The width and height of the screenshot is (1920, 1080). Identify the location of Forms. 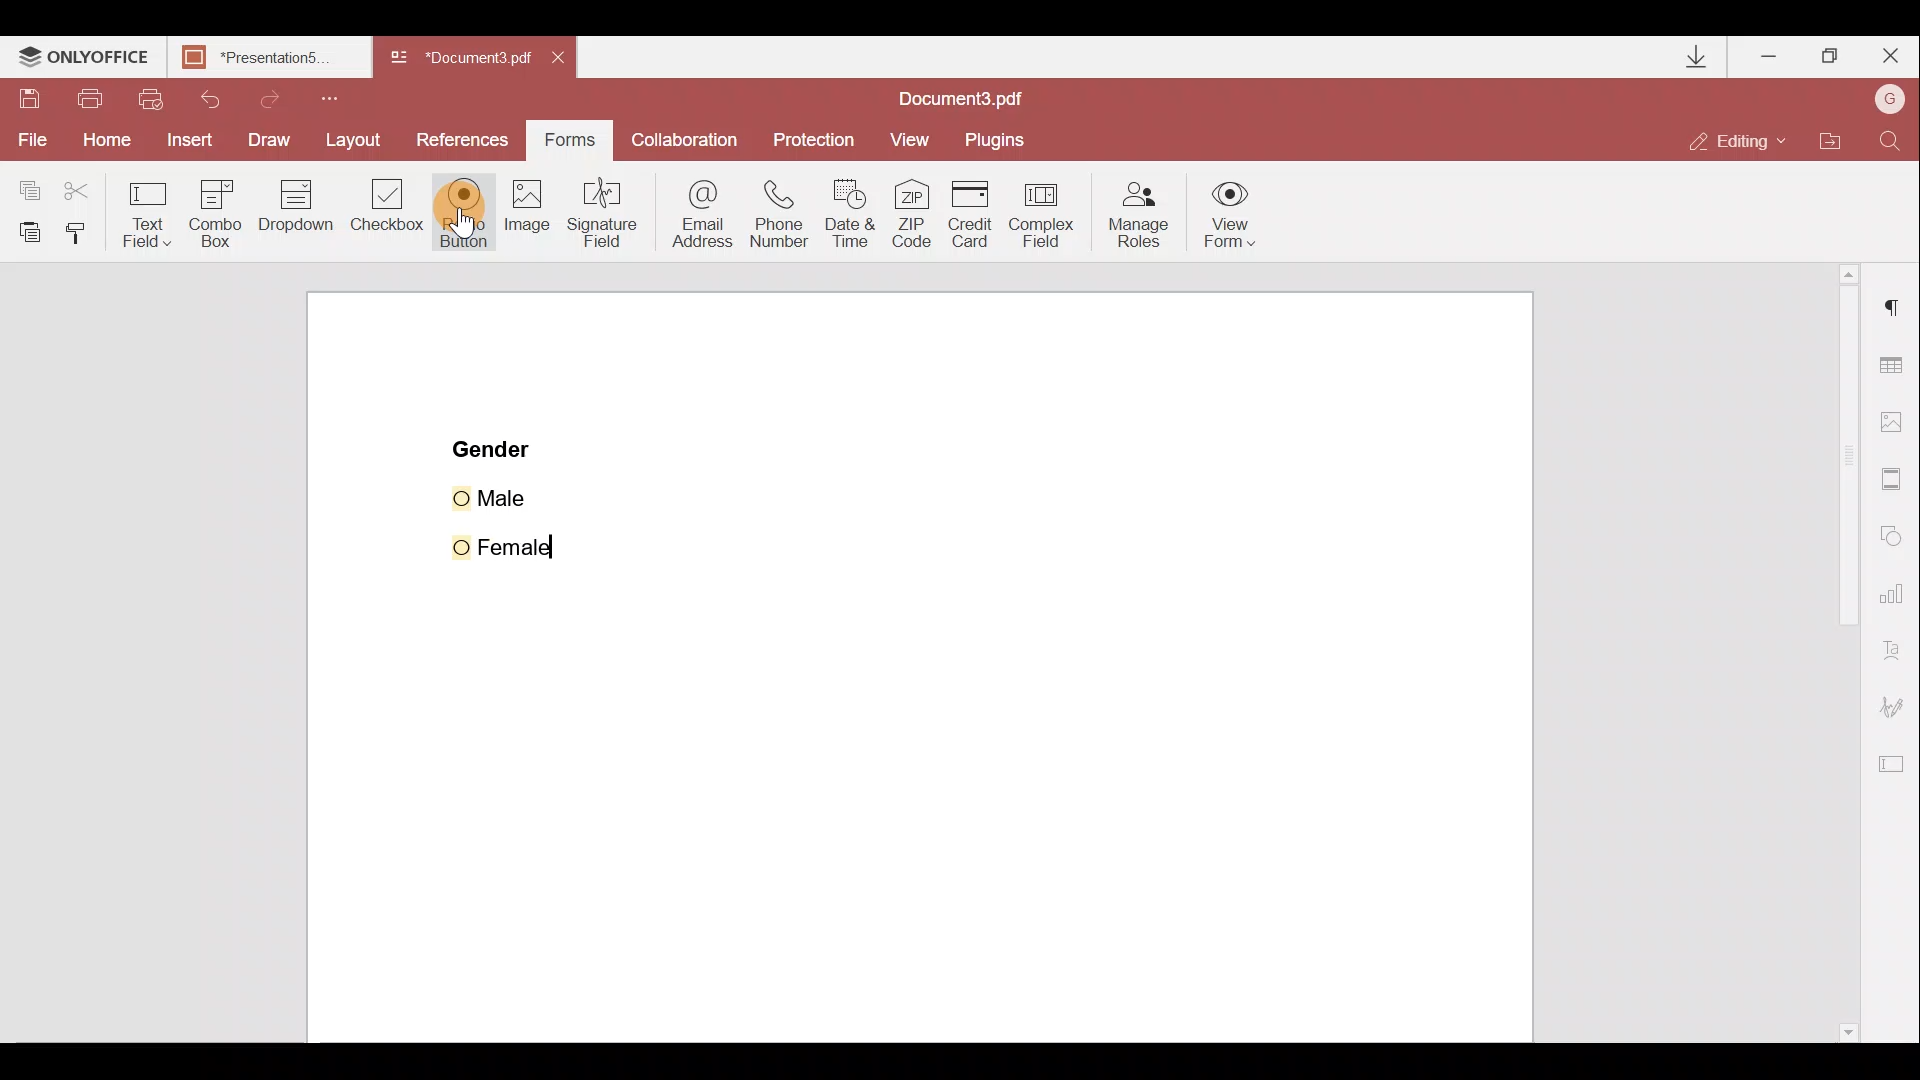
(575, 140).